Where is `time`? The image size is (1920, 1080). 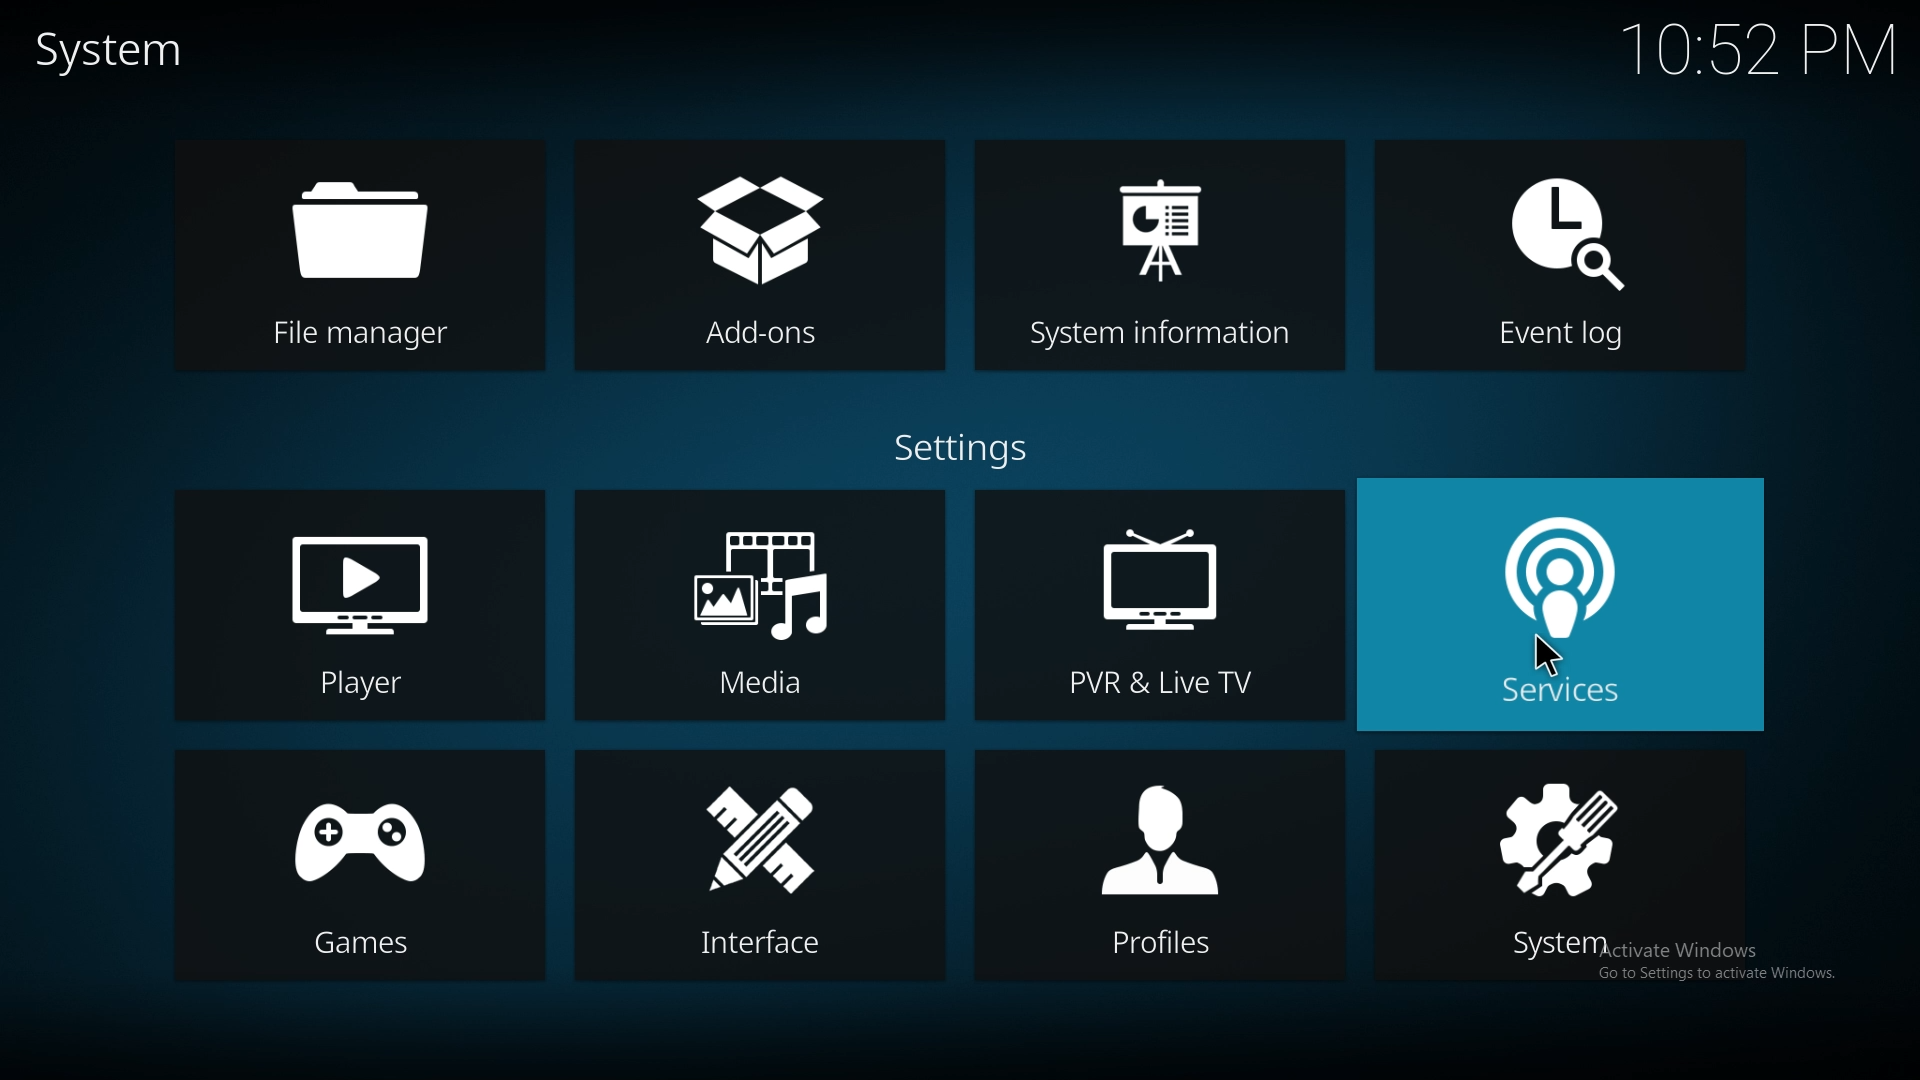 time is located at coordinates (1758, 48).